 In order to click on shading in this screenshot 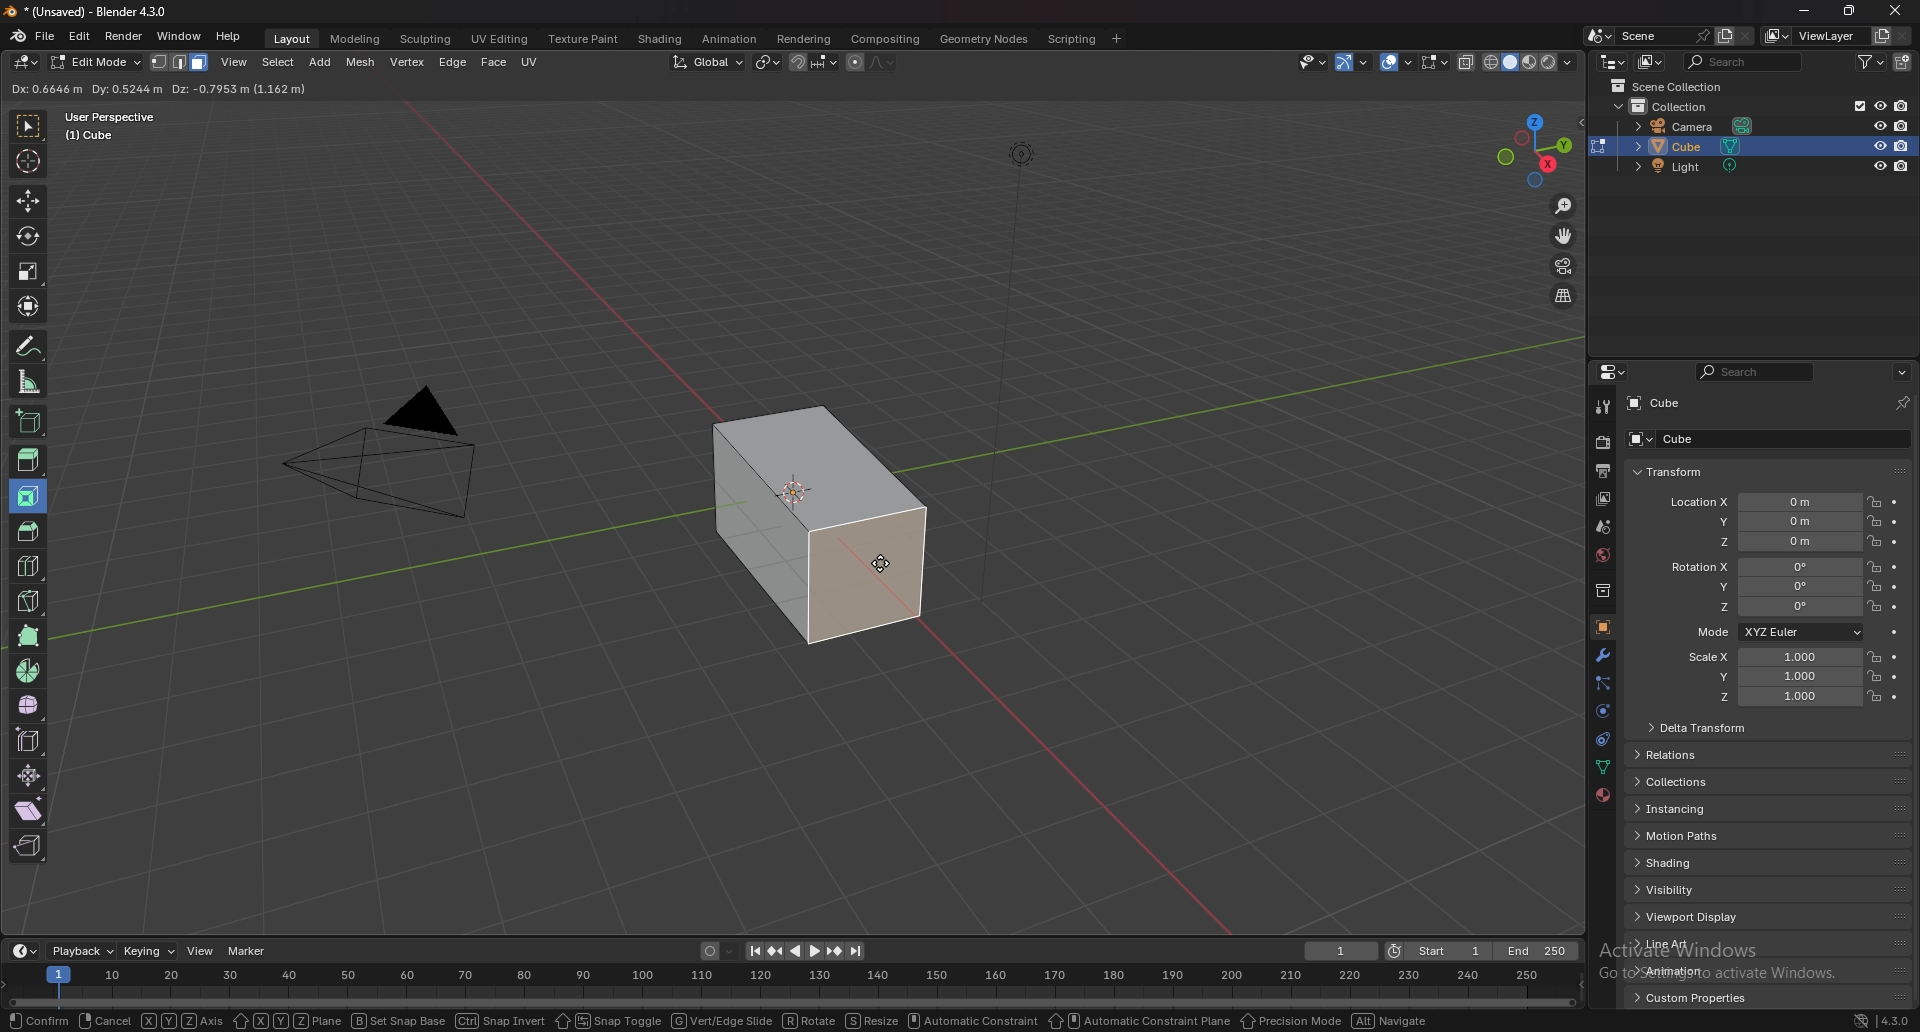, I will do `click(662, 38)`.